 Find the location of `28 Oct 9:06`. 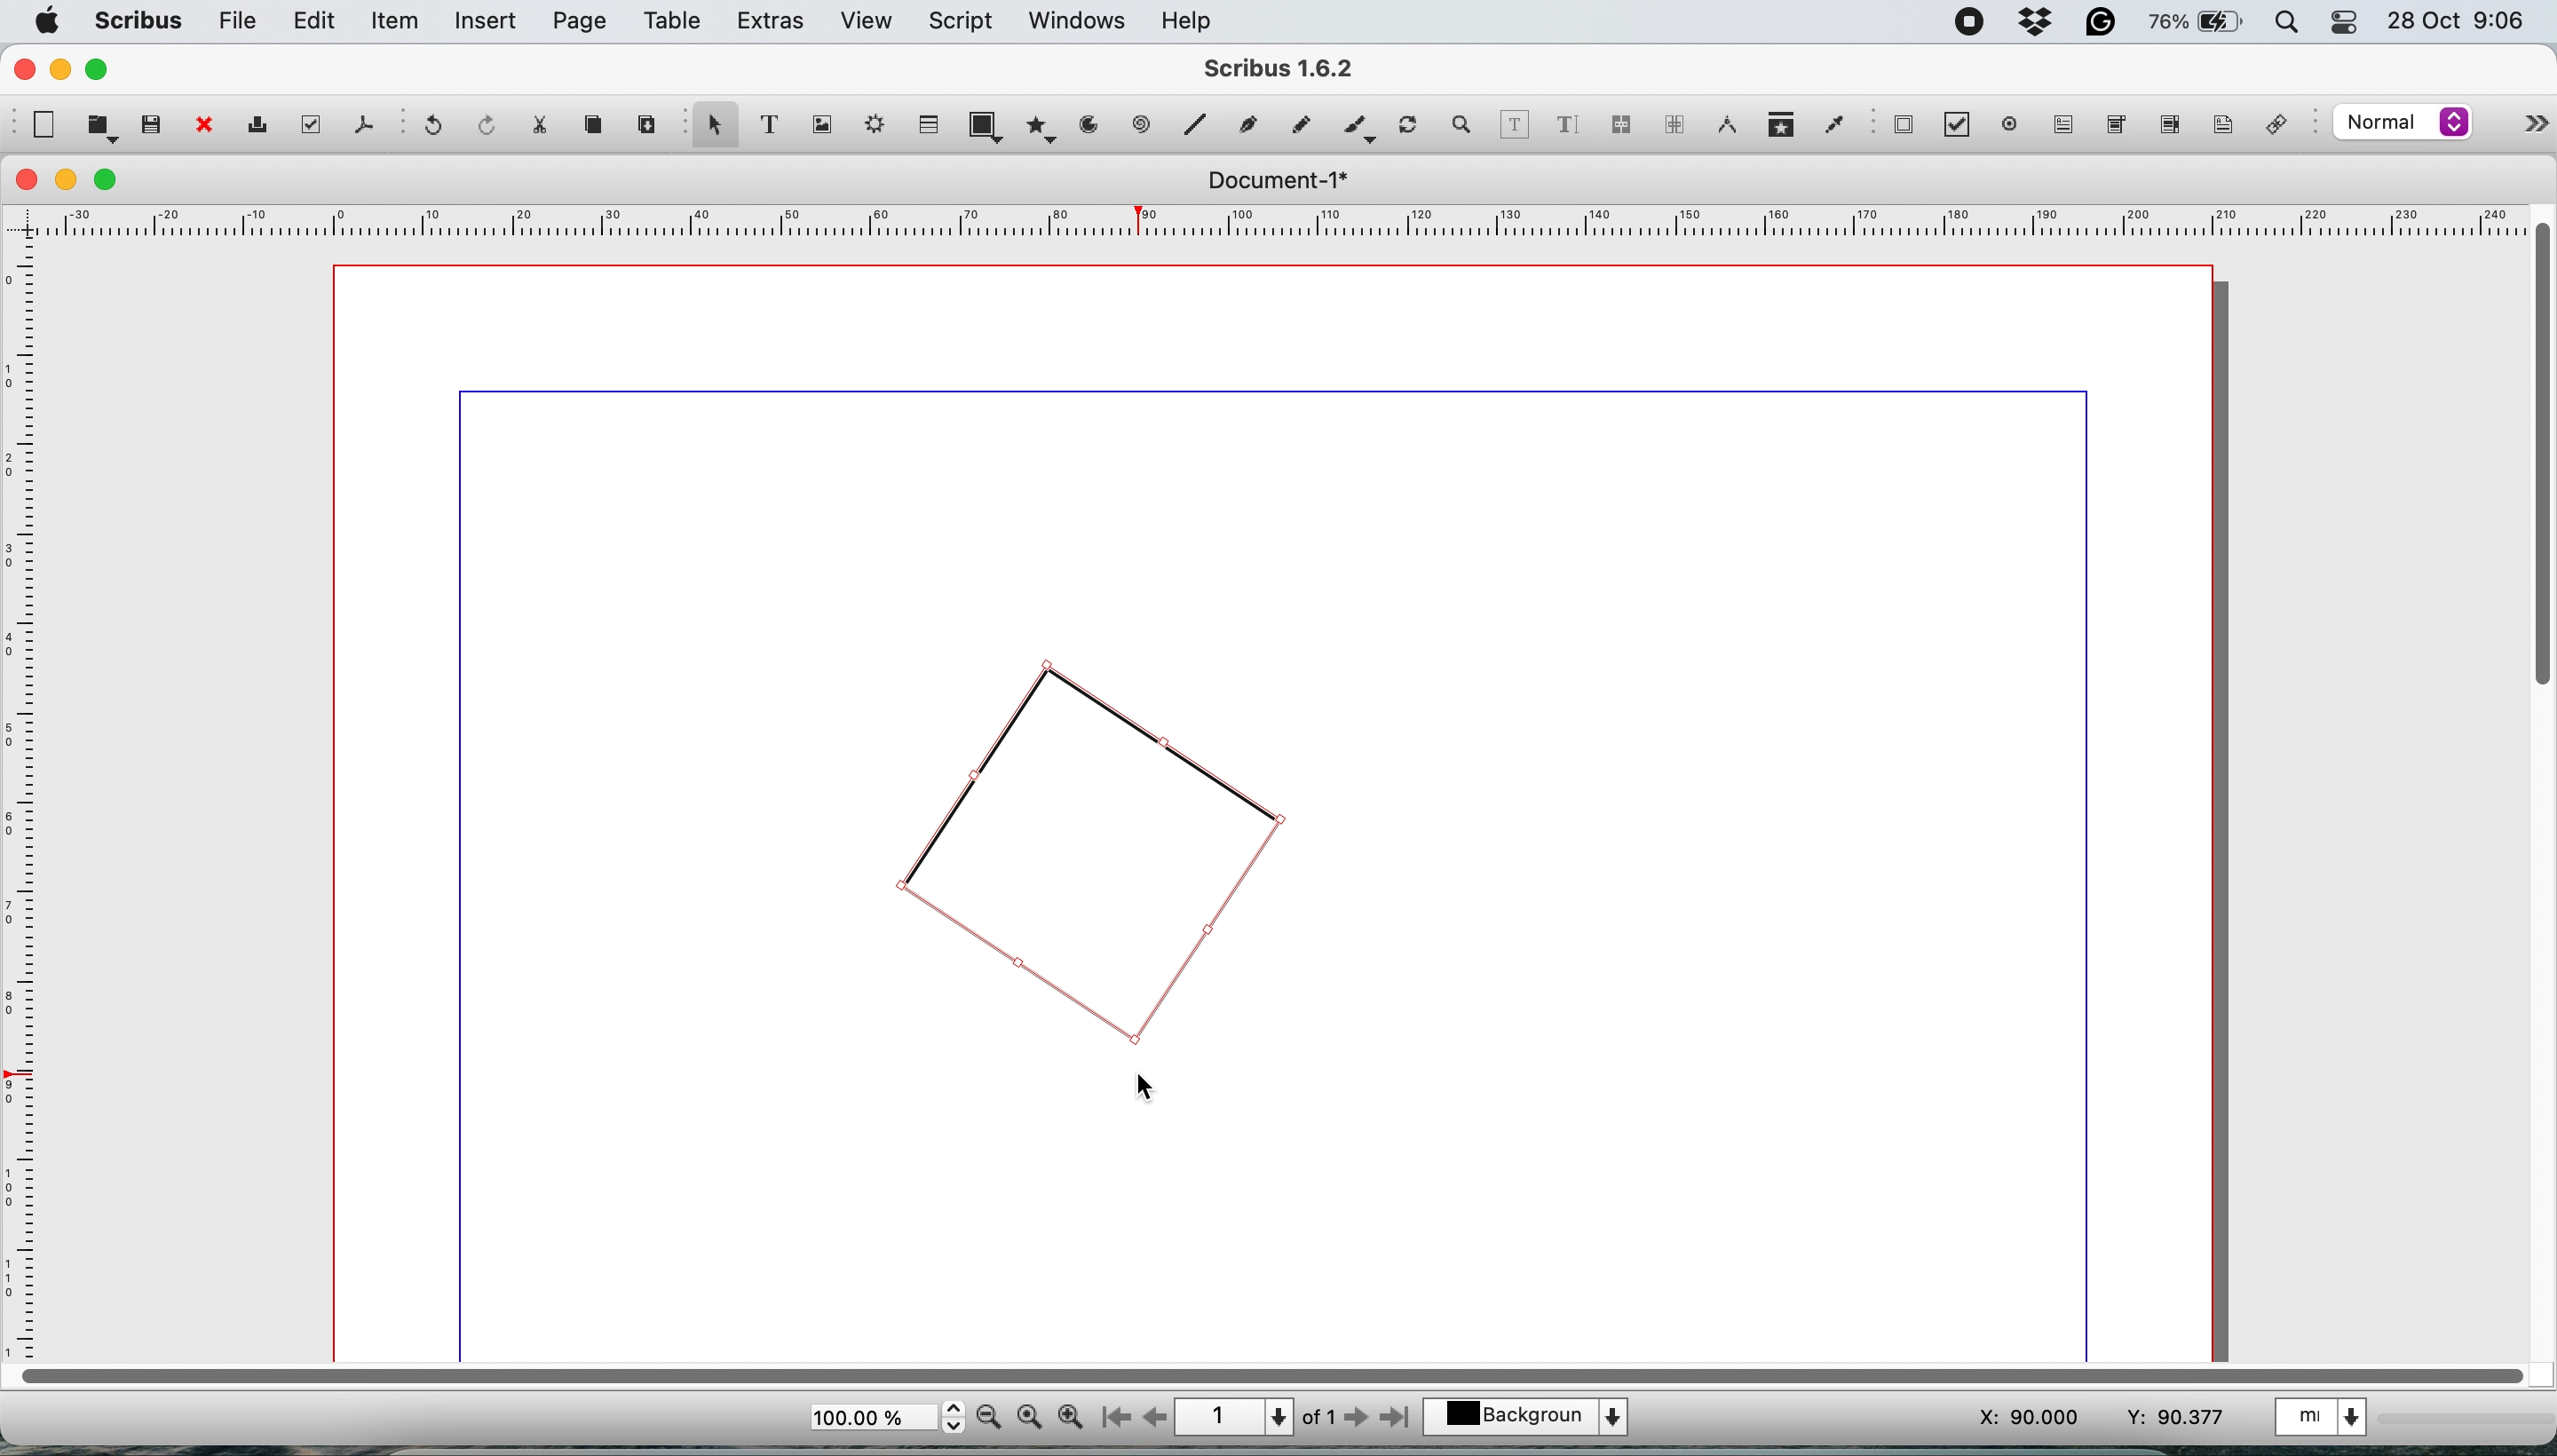

28 Oct 9:06 is located at coordinates (2451, 20).